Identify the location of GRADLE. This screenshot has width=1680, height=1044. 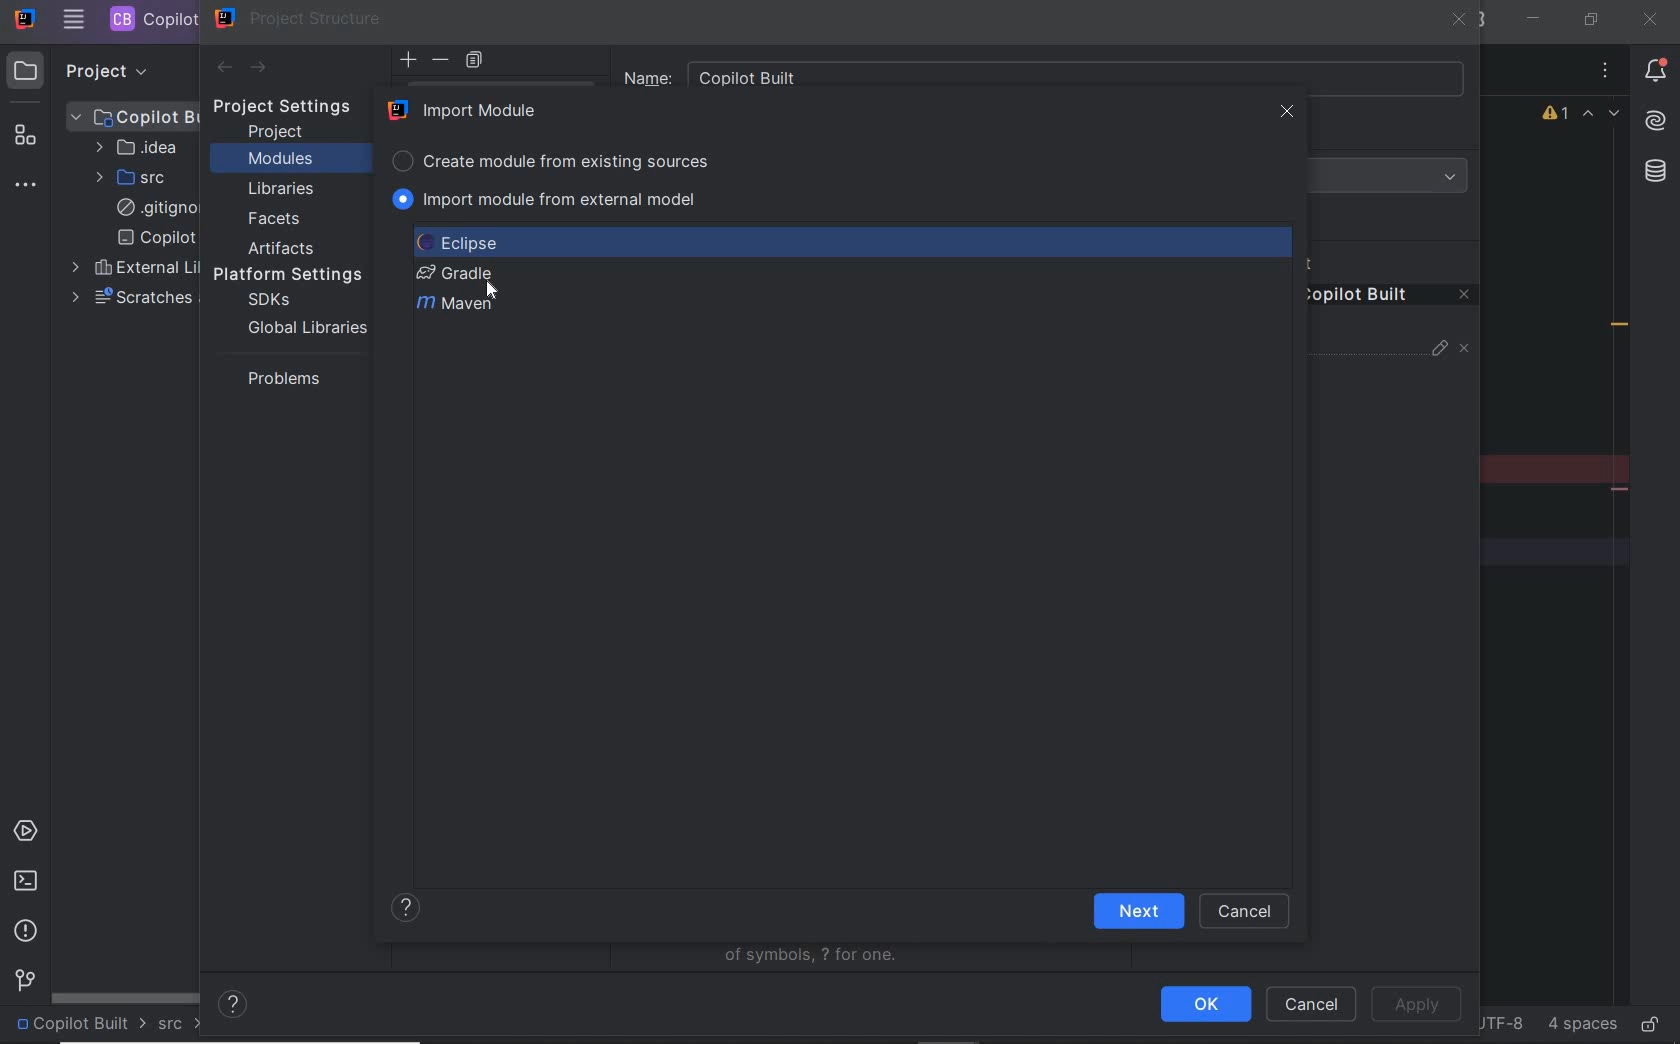
(454, 273).